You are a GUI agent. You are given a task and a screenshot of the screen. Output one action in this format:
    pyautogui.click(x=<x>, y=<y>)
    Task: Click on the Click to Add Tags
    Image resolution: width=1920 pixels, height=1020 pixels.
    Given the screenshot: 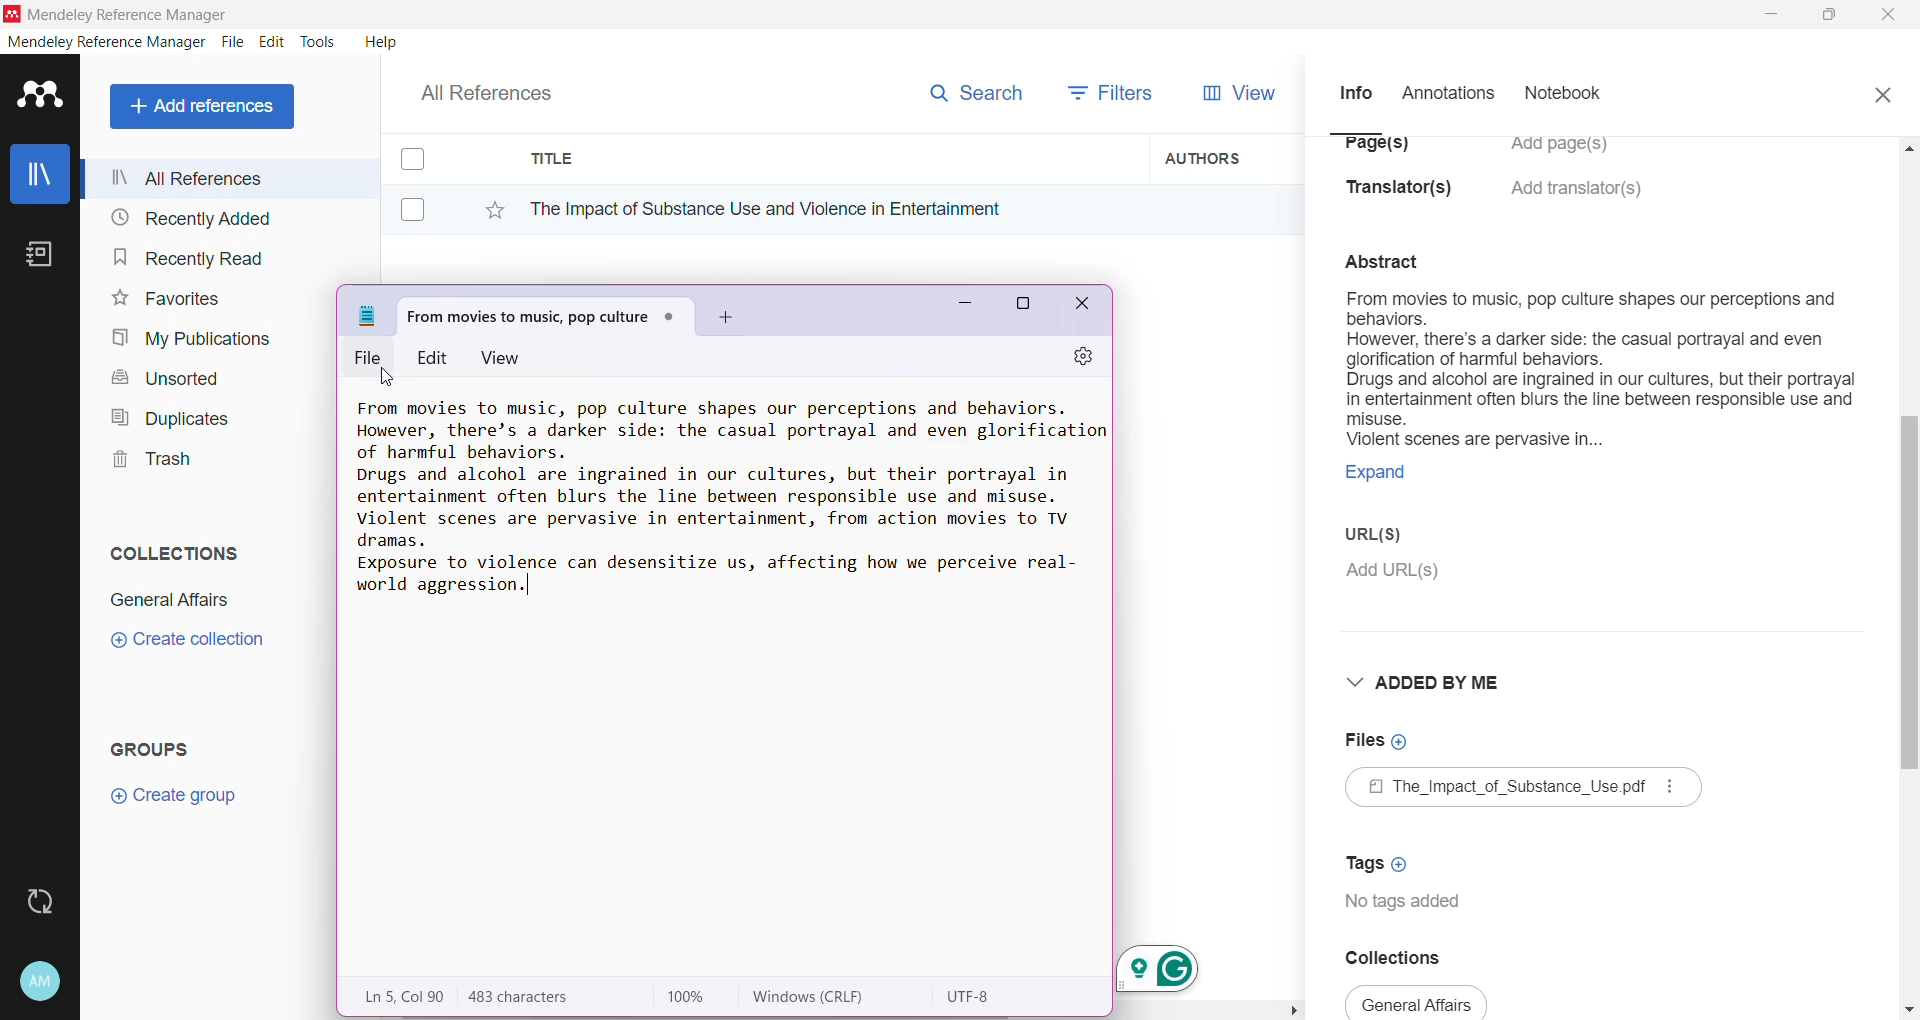 What is the action you would take?
    pyautogui.click(x=1381, y=857)
    